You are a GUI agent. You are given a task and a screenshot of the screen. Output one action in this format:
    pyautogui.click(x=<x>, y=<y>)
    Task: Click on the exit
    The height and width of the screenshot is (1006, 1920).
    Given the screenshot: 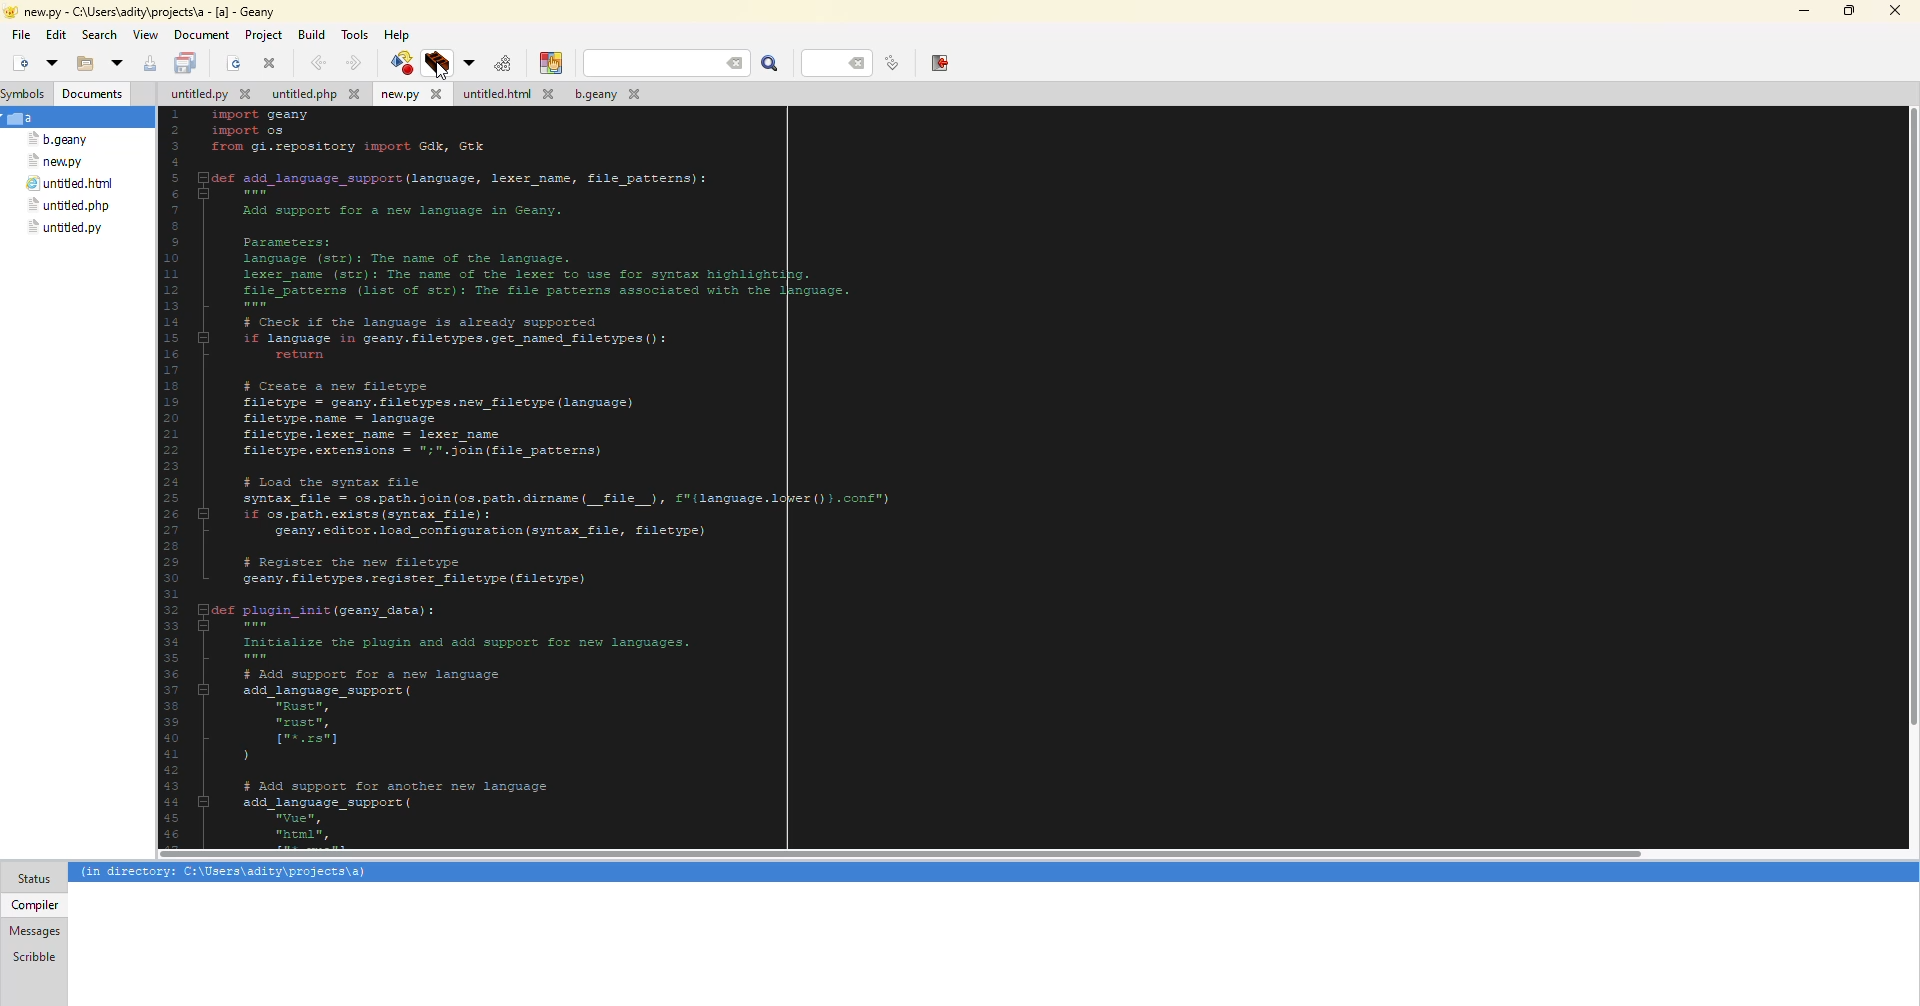 What is the action you would take?
    pyautogui.click(x=941, y=64)
    